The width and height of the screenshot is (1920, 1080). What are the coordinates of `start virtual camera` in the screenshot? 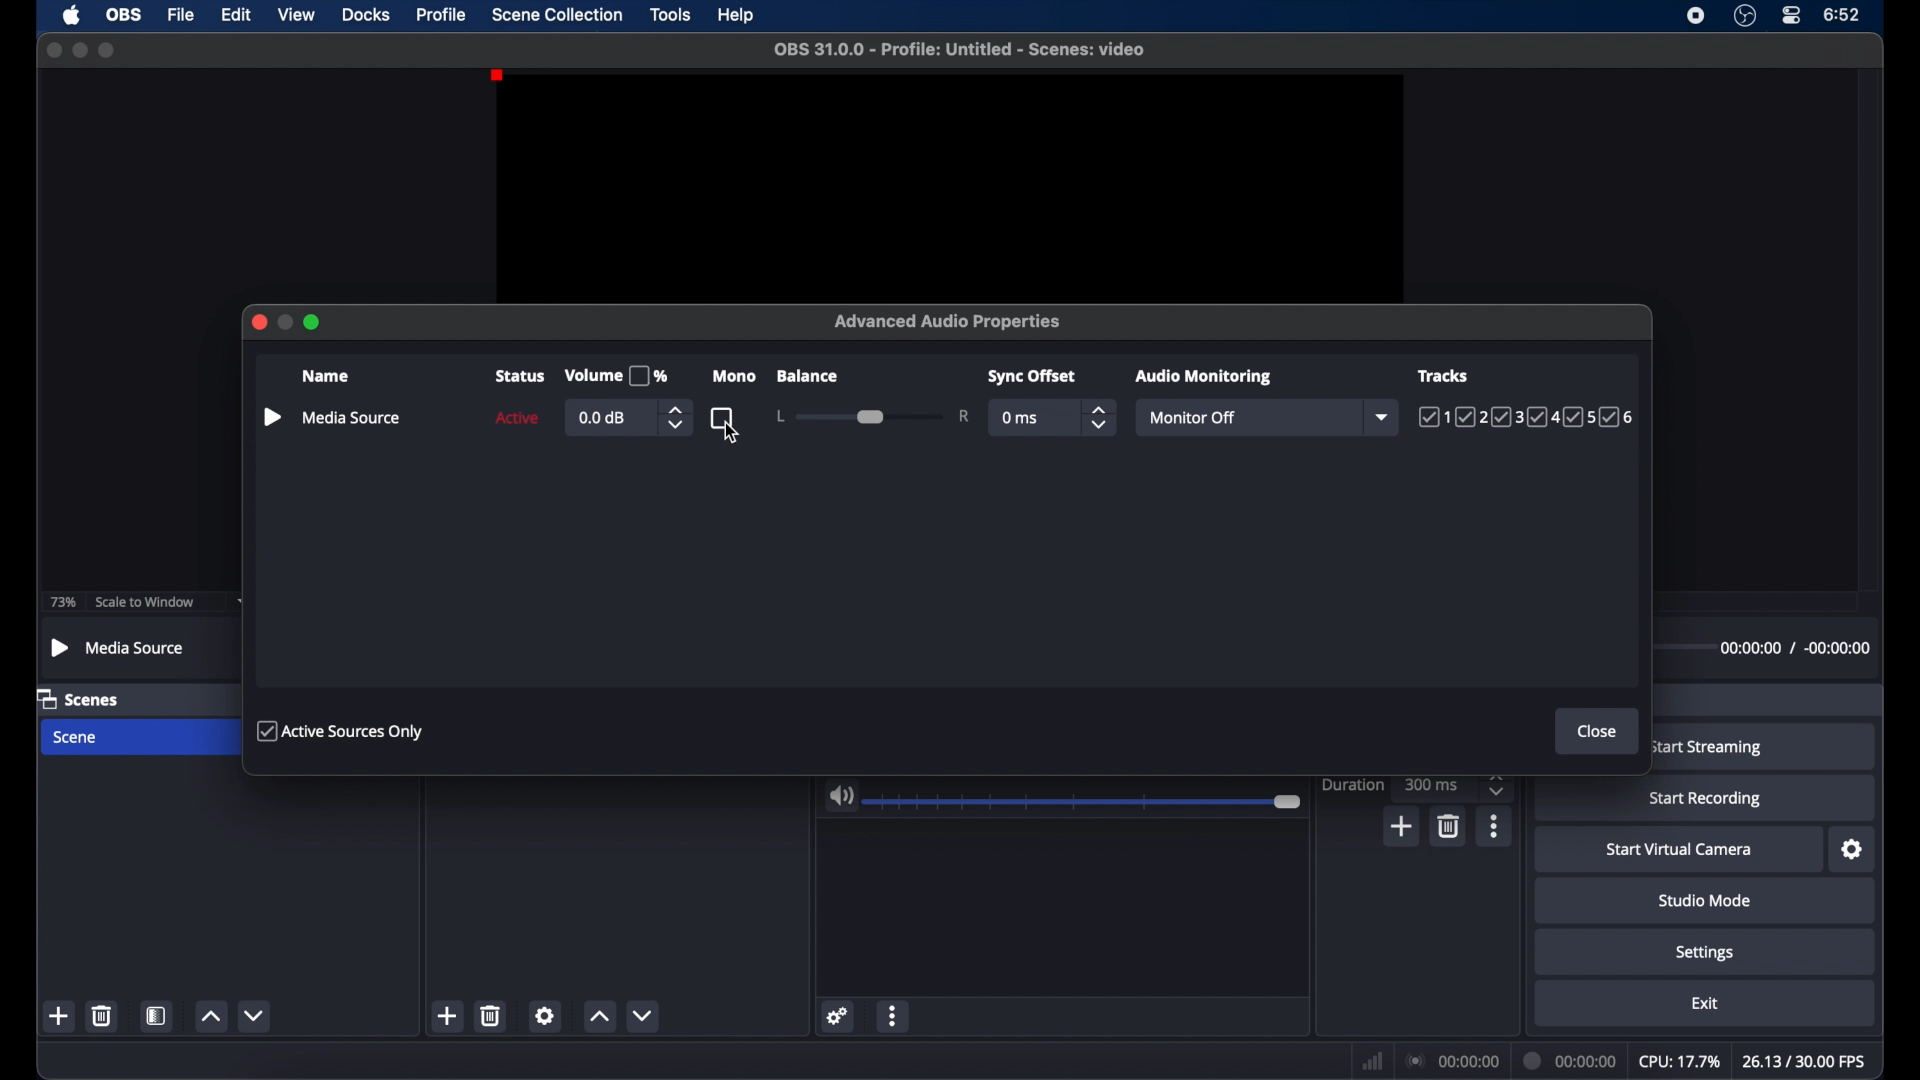 It's located at (1680, 851).